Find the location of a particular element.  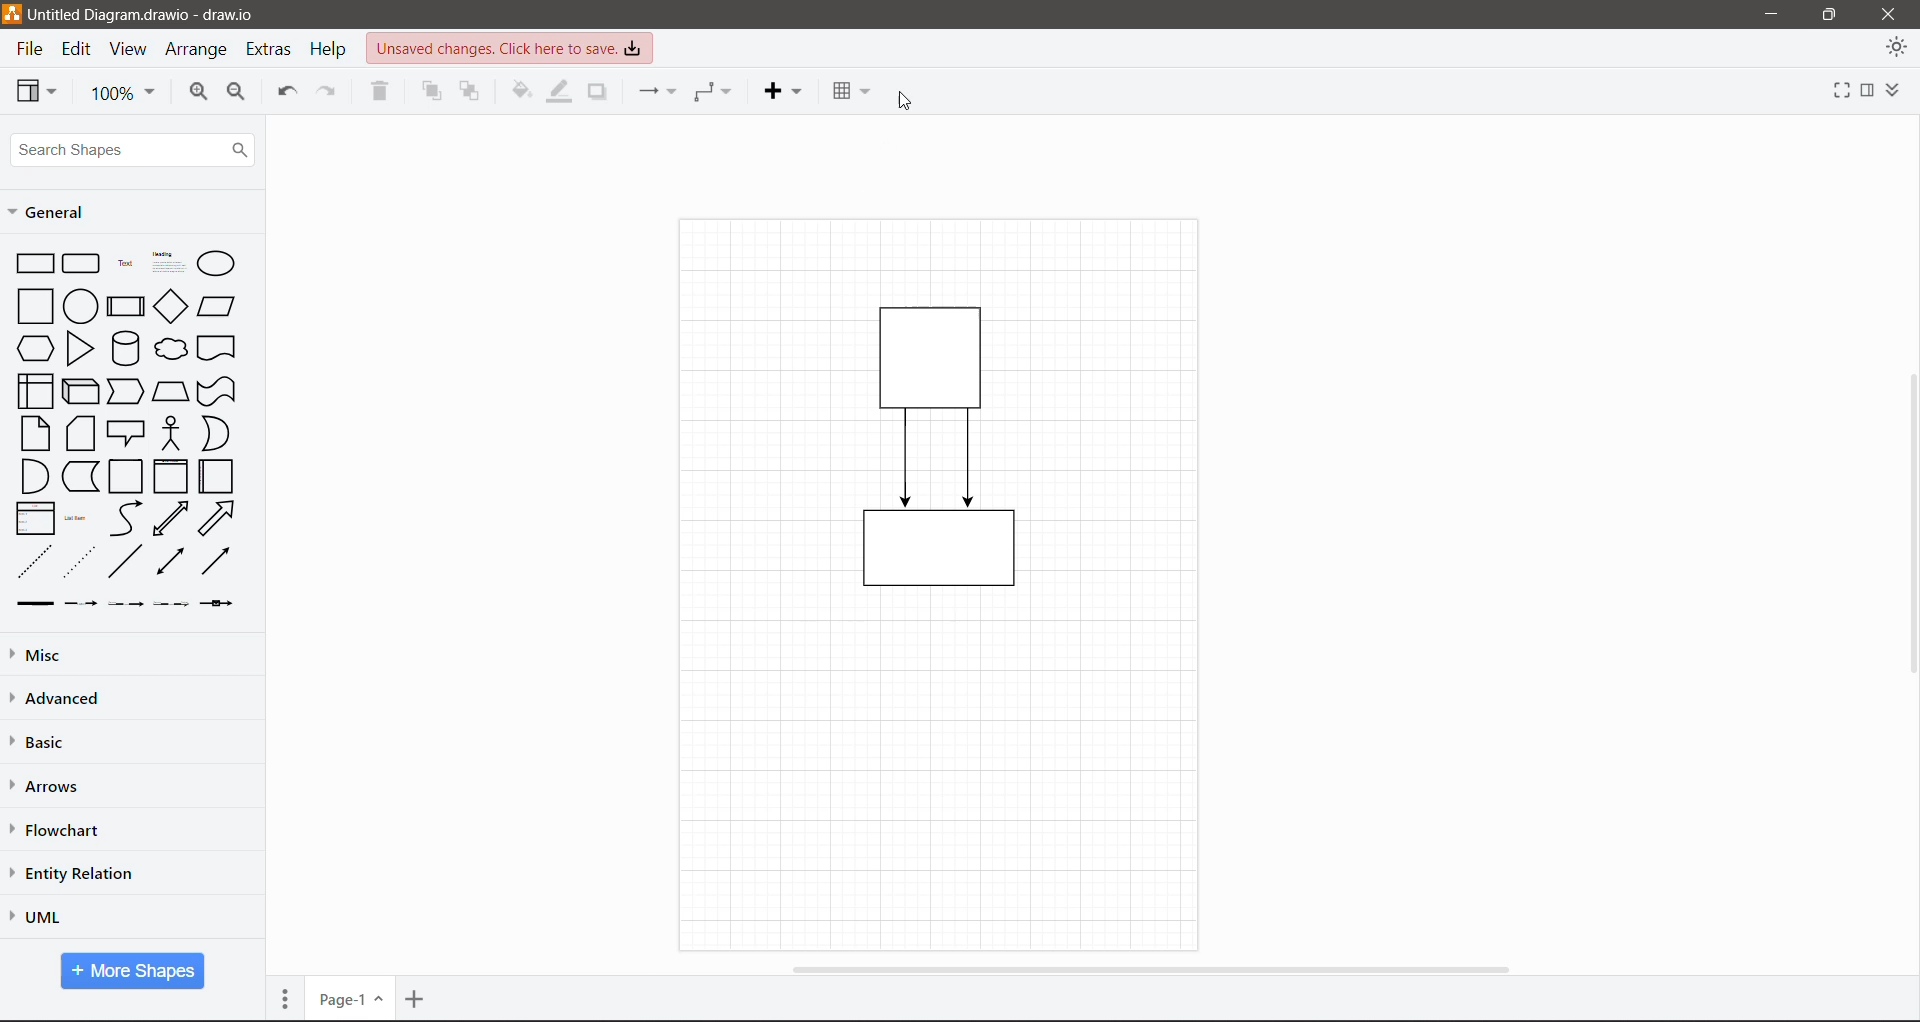

container is located at coordinates (940, 555).